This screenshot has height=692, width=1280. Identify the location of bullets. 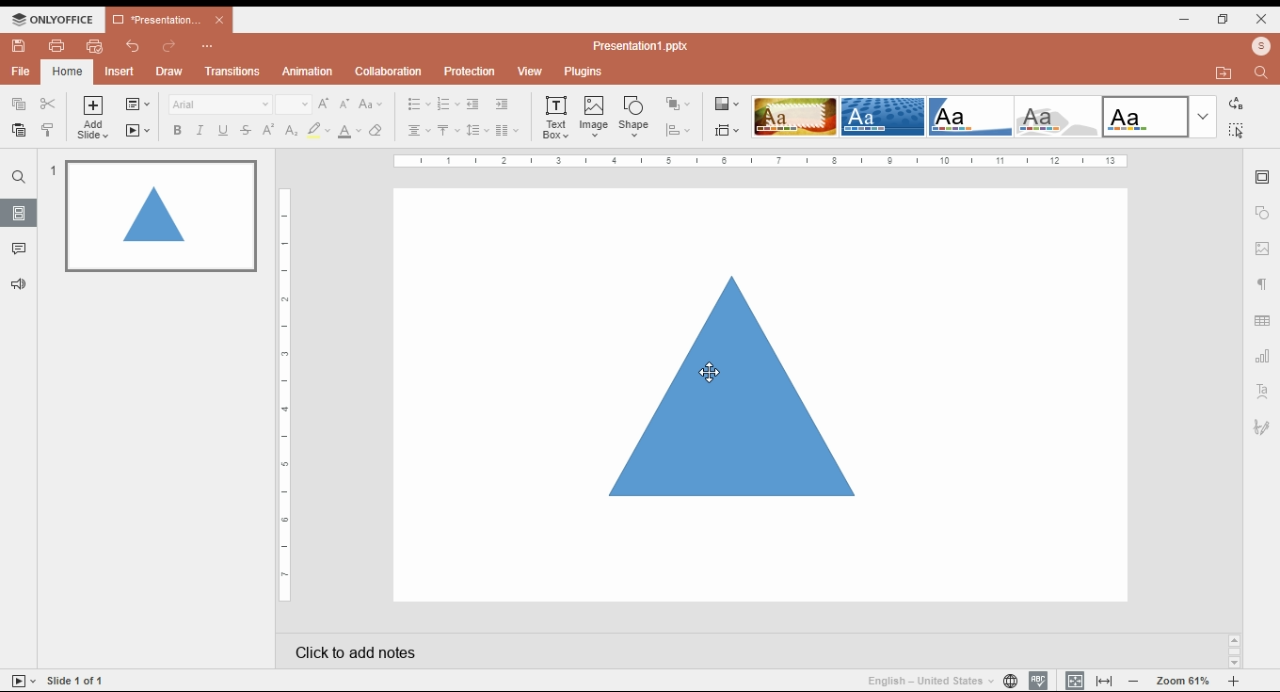
(419, 104).